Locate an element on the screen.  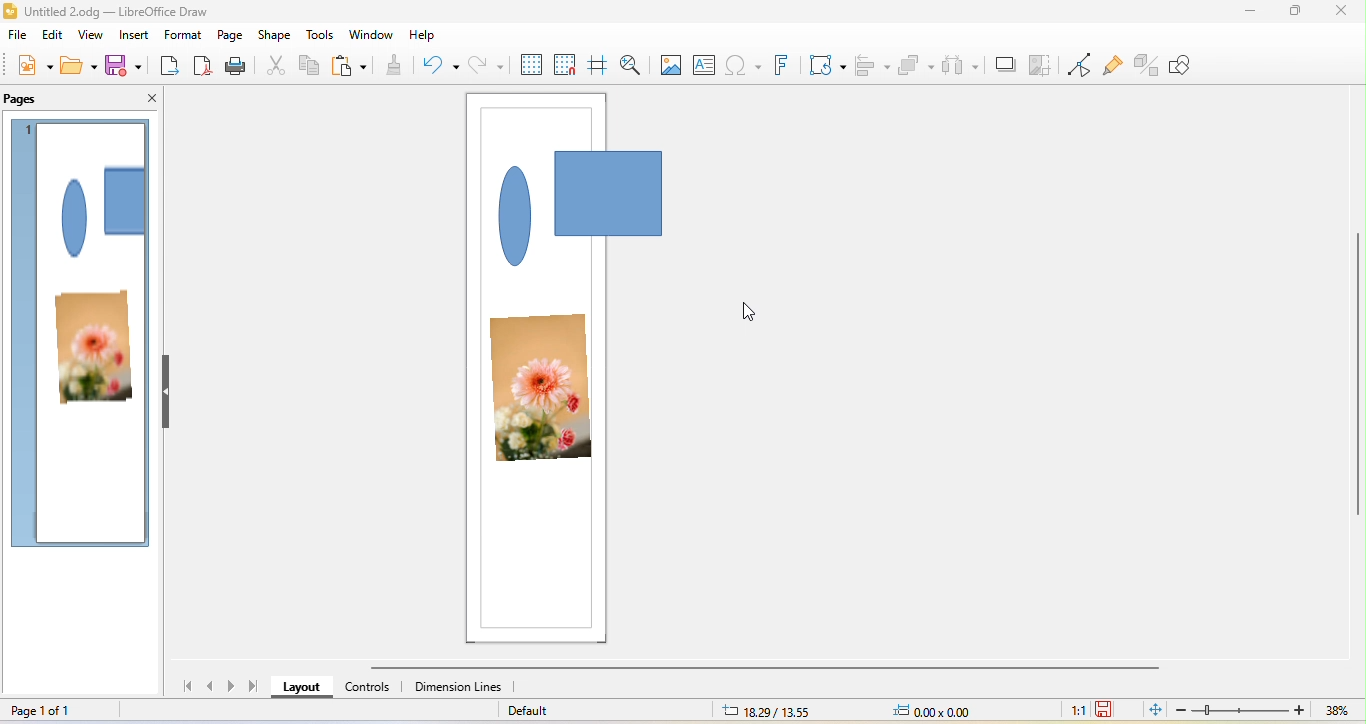
shape is located at coordinates (100, 209).